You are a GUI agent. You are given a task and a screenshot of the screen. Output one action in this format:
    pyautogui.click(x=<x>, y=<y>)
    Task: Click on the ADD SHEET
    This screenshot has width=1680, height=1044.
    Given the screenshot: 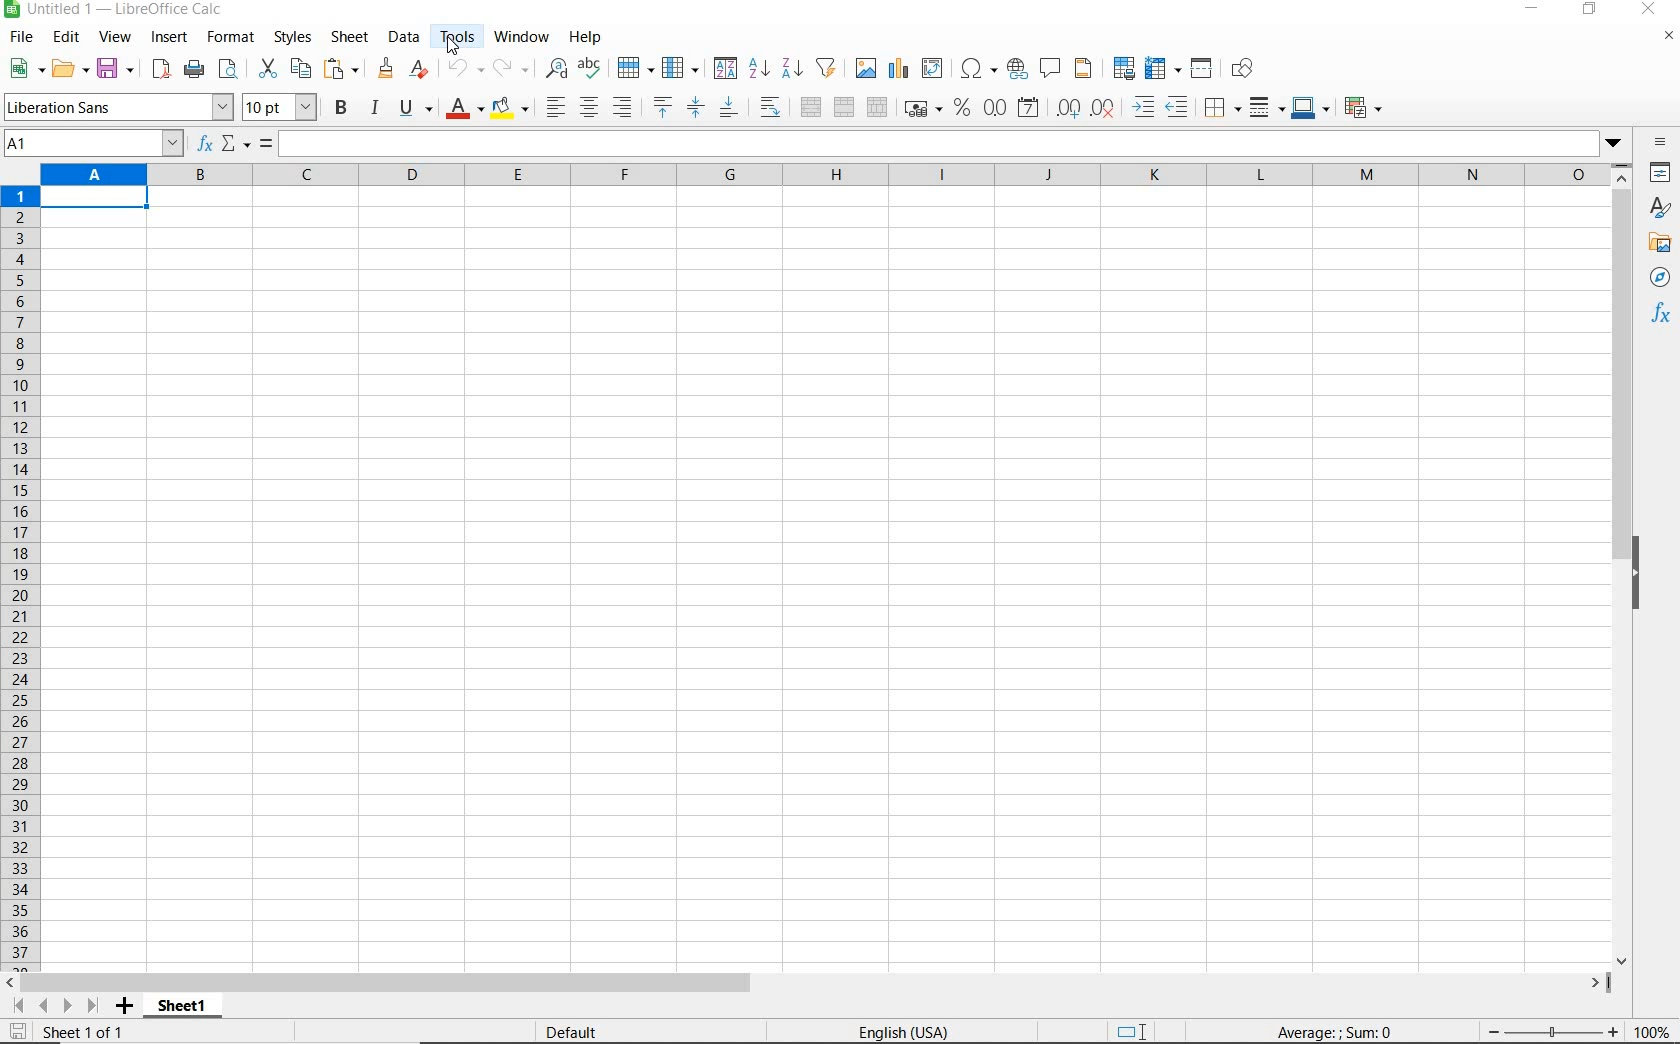 What is the action you would take?
    pyautogui.click(x=124, y=1006)
    